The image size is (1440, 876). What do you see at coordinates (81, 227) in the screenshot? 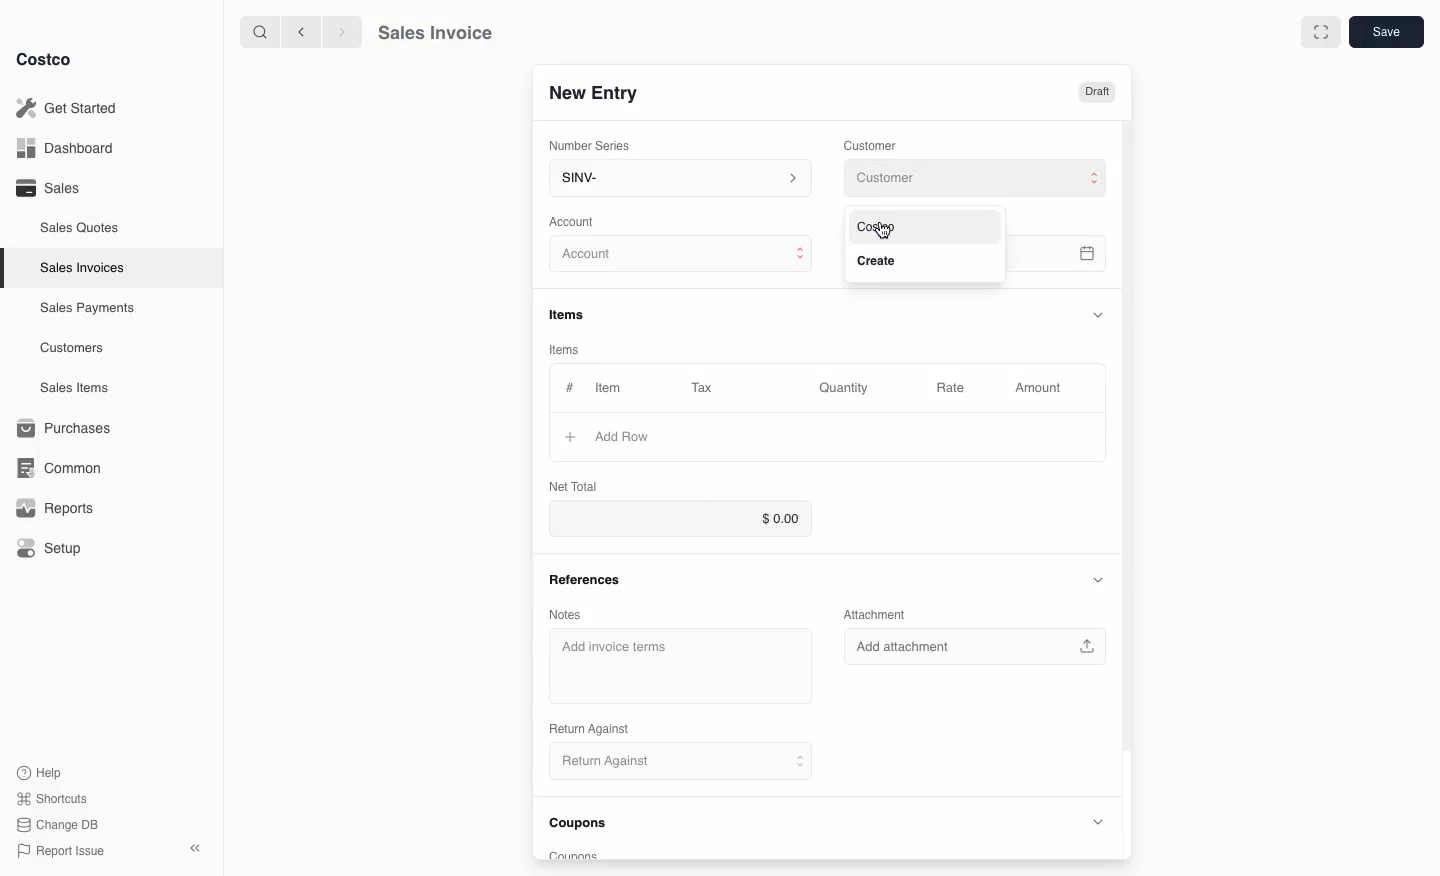
I see `Sales Quotes` at bounding box center [81, 227].